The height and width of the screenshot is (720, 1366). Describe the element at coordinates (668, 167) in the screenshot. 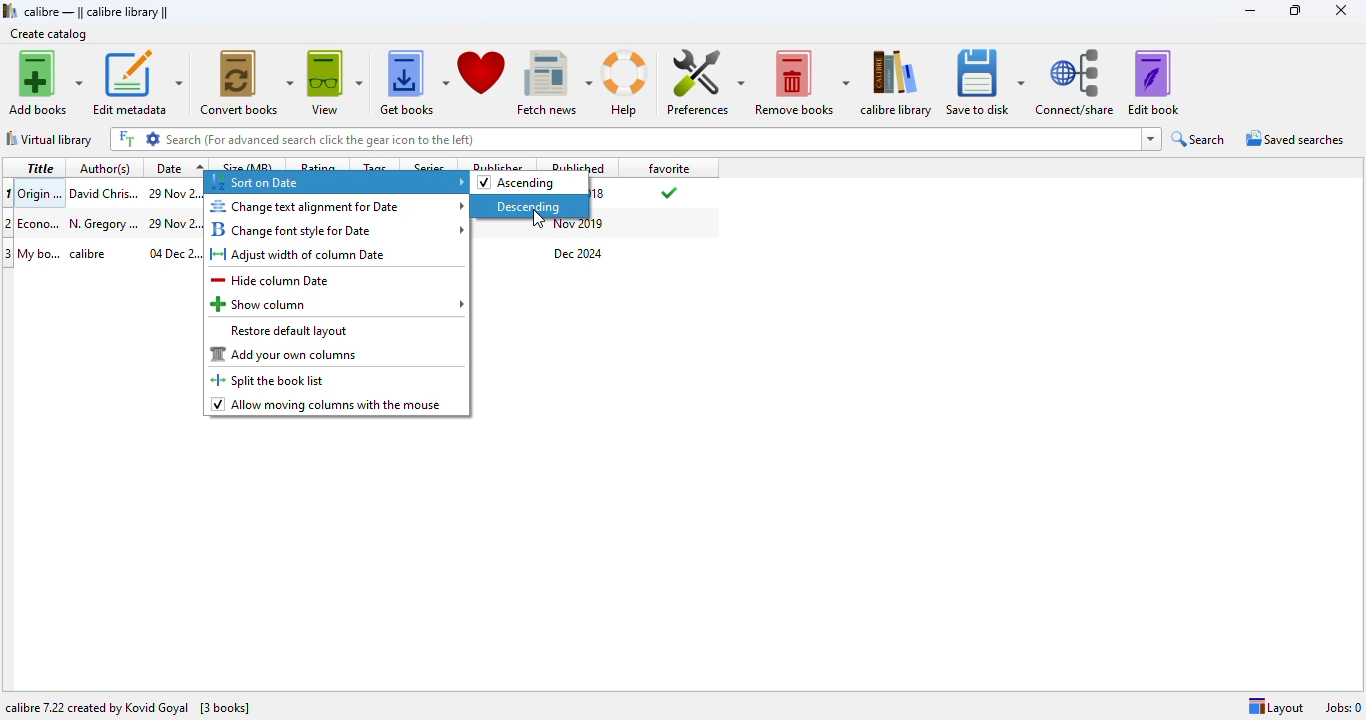

I see `favorite` at that location.